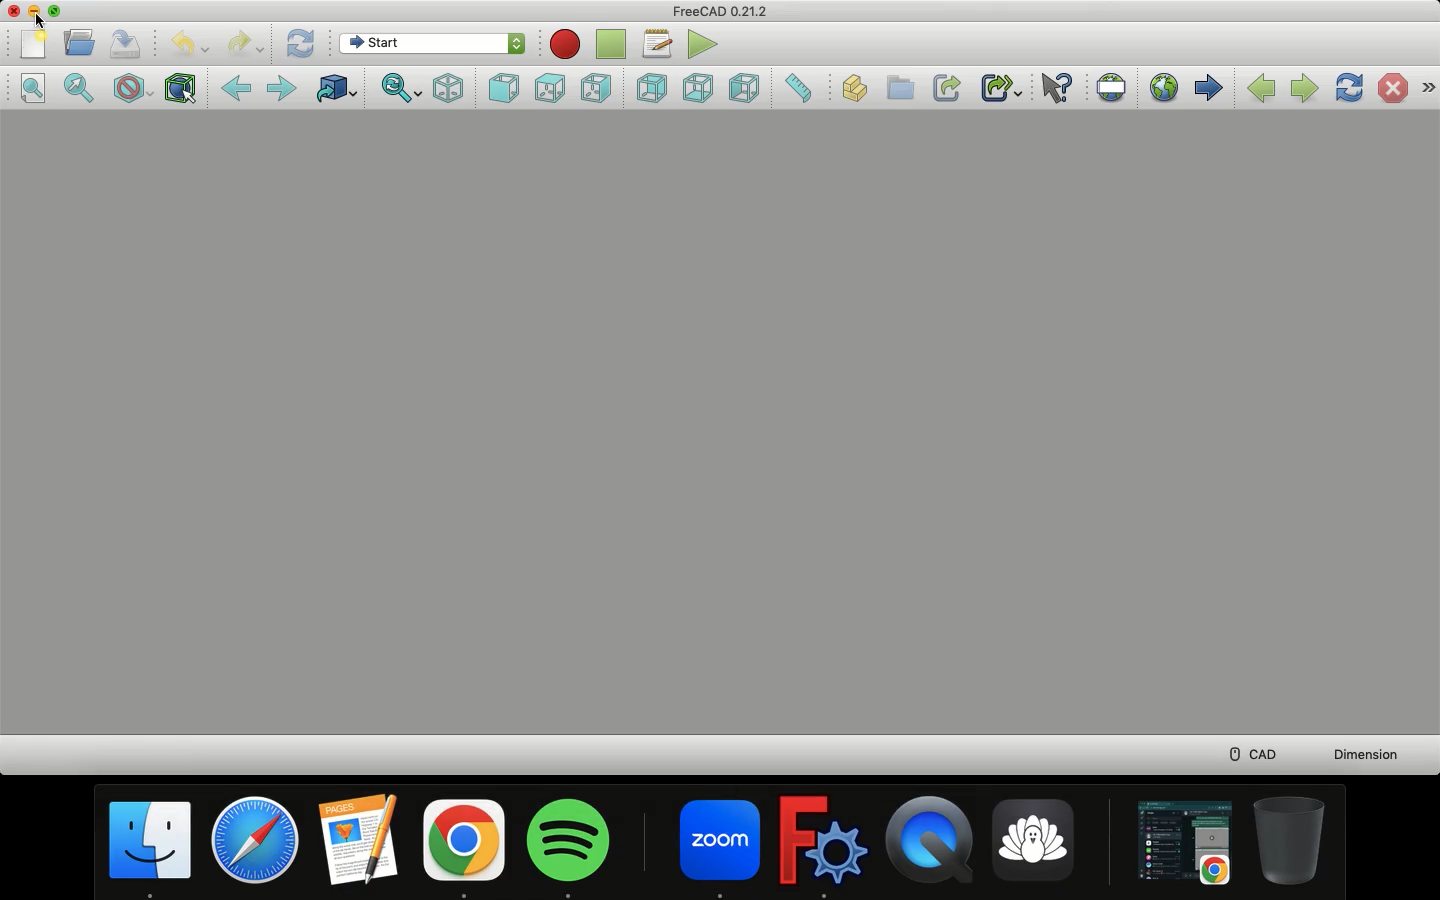  I want to click on Pages, so click(359, 841).